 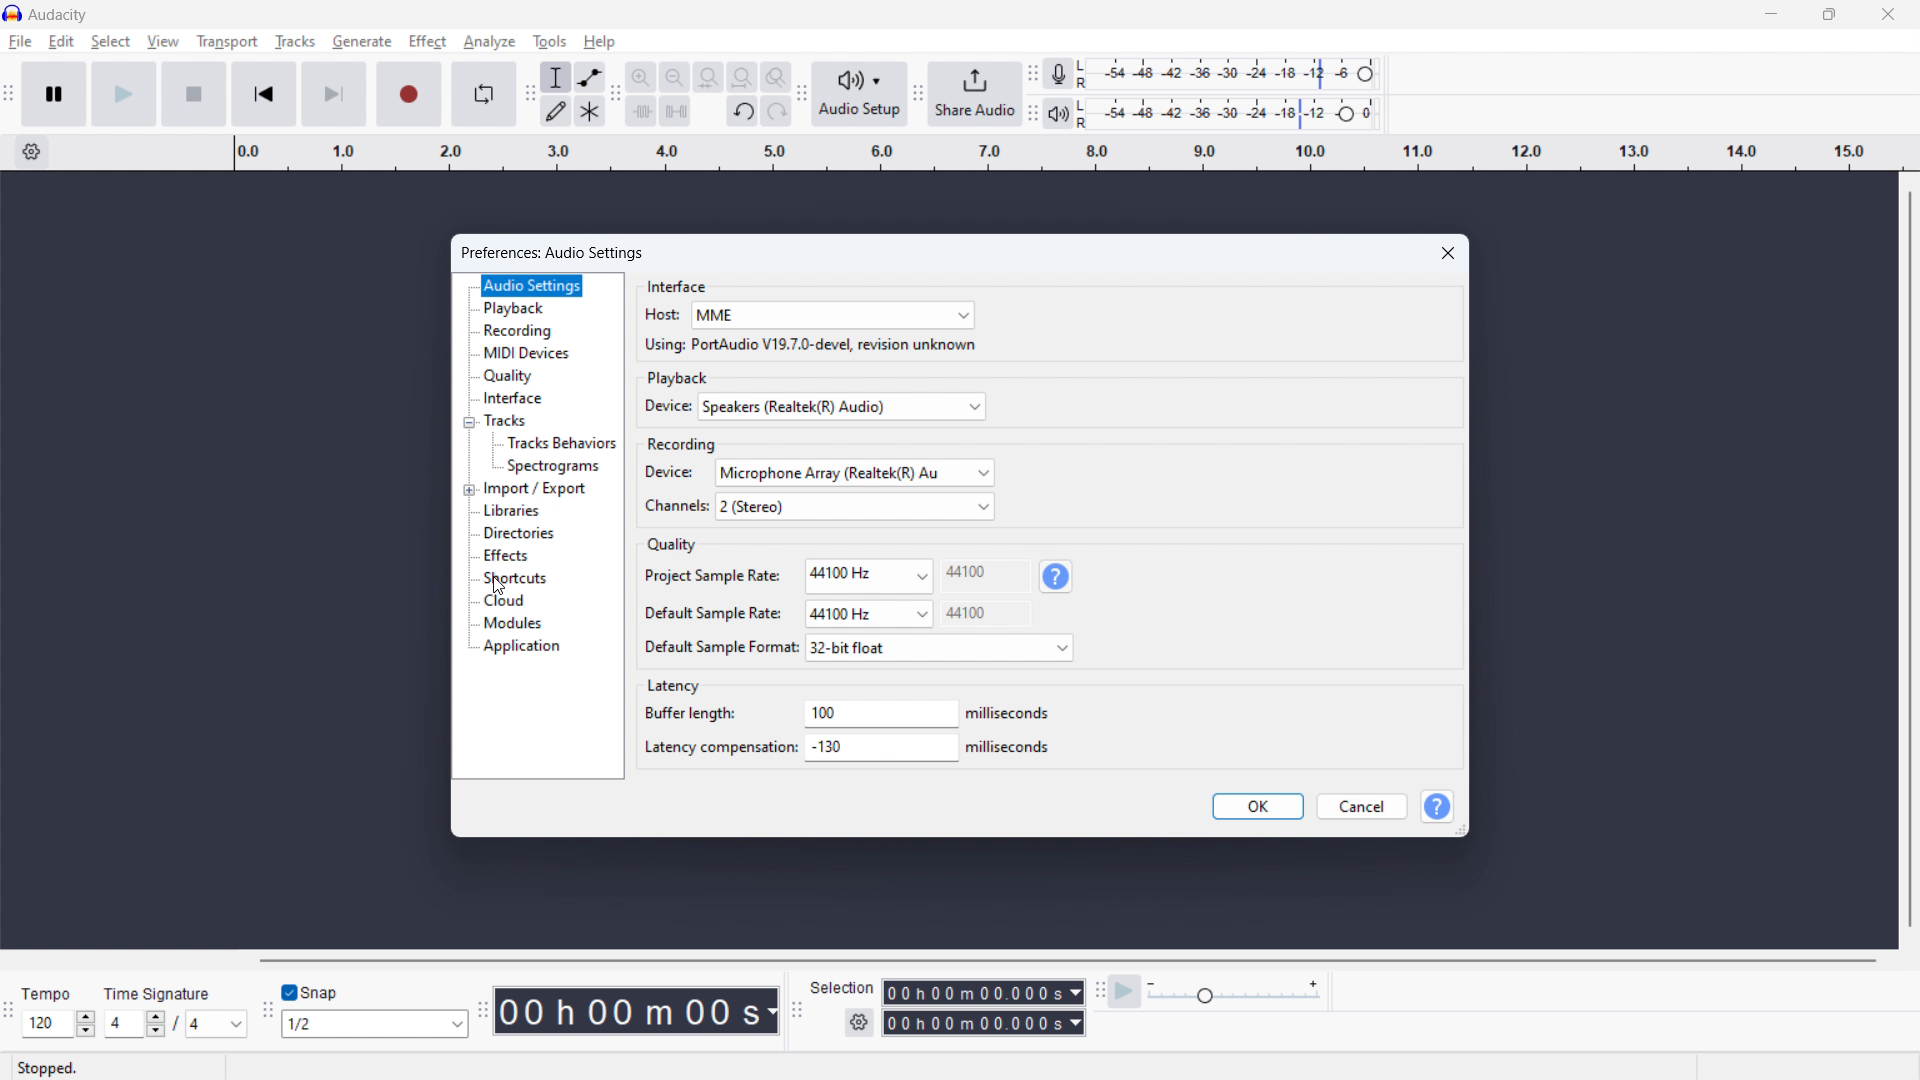 What do you see at coordinates (1076, 992) in the screenshot?
I see `Duration measurement` at bounding box center [1076, 992].